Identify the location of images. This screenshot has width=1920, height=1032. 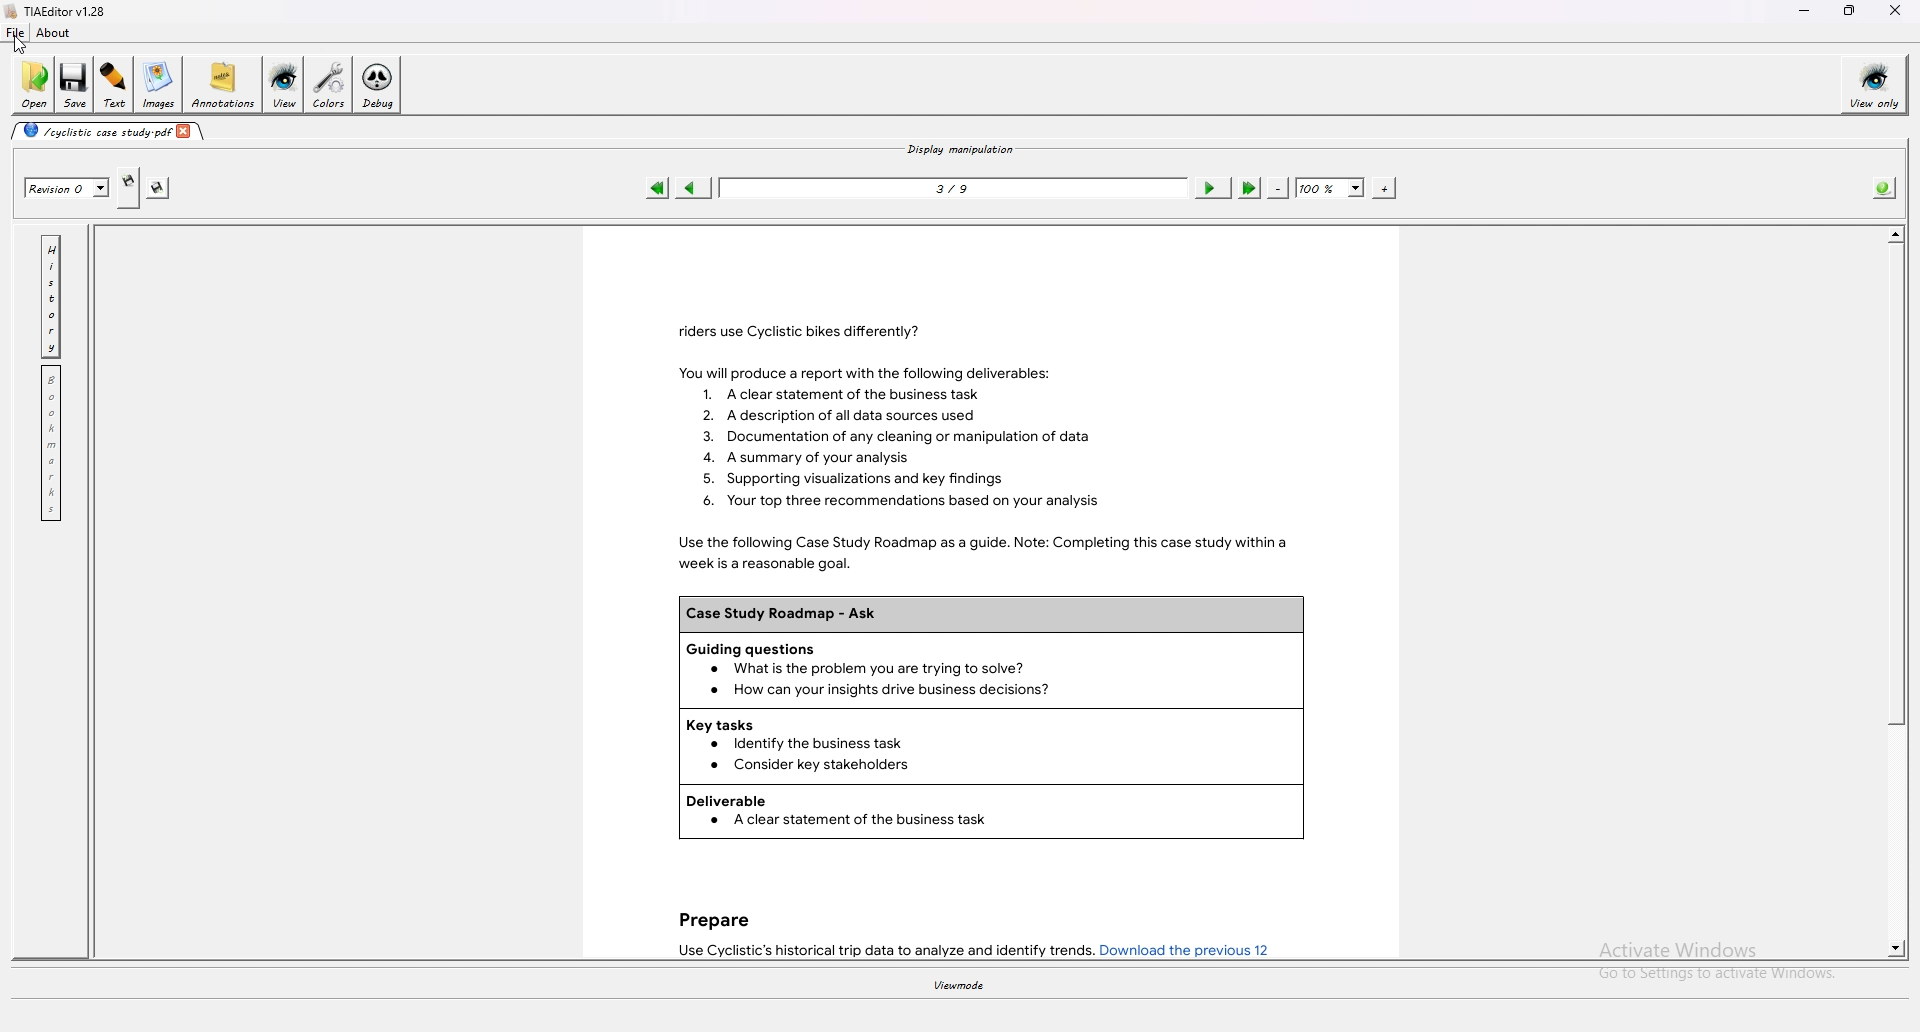
(159, 85).